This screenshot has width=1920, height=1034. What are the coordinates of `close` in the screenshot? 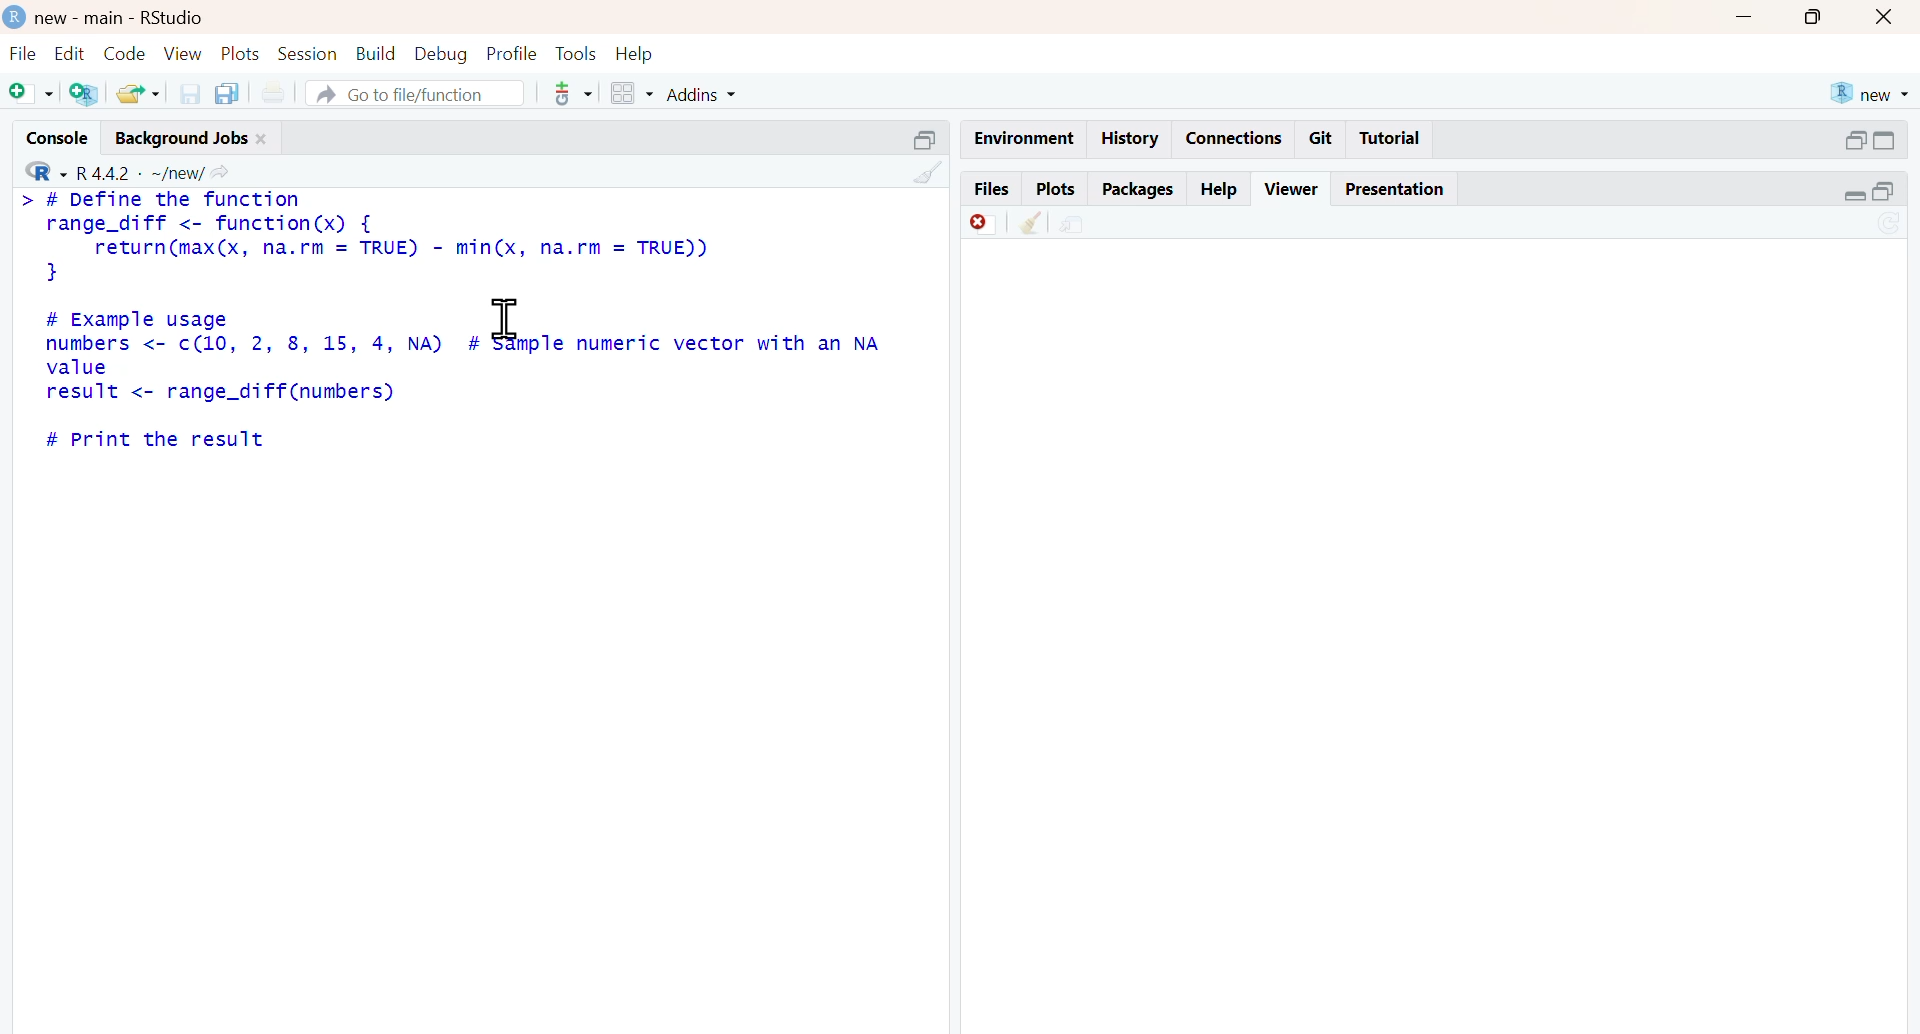 It's located at (263, 140).